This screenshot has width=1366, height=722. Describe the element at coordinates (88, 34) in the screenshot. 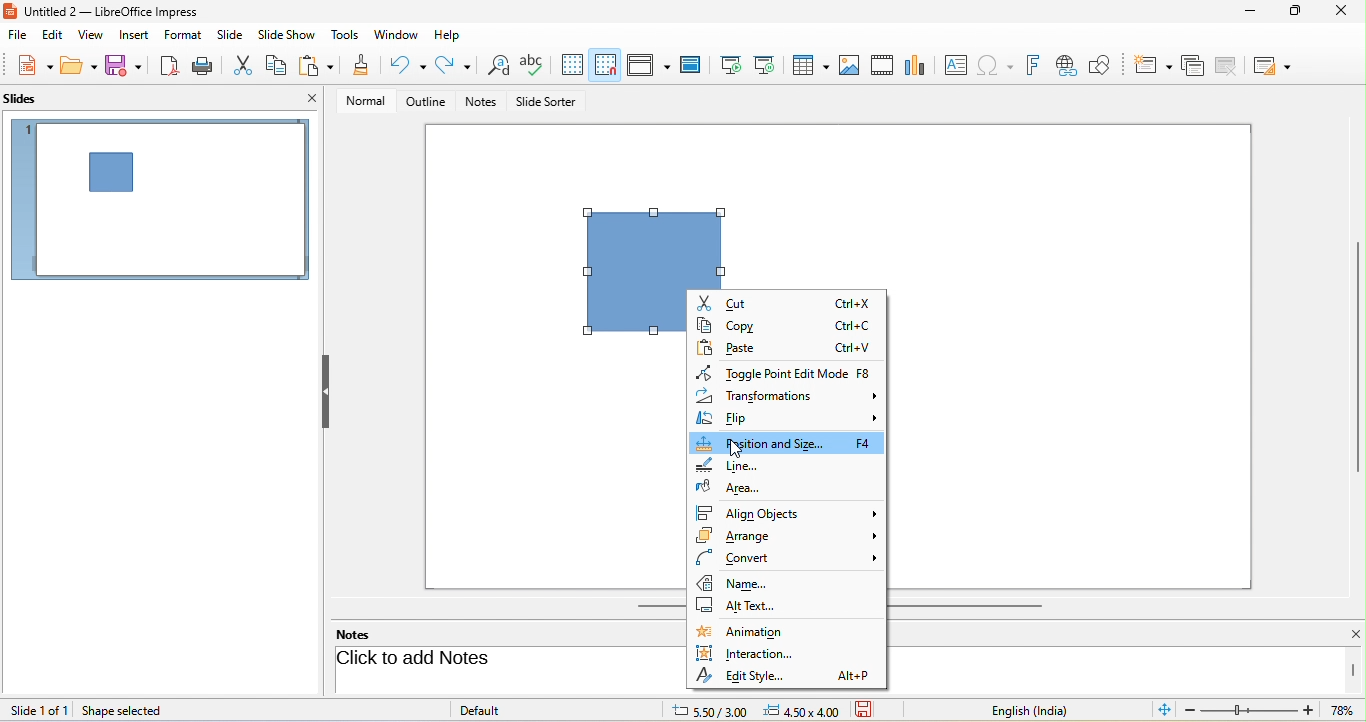

I see `view` at that location.